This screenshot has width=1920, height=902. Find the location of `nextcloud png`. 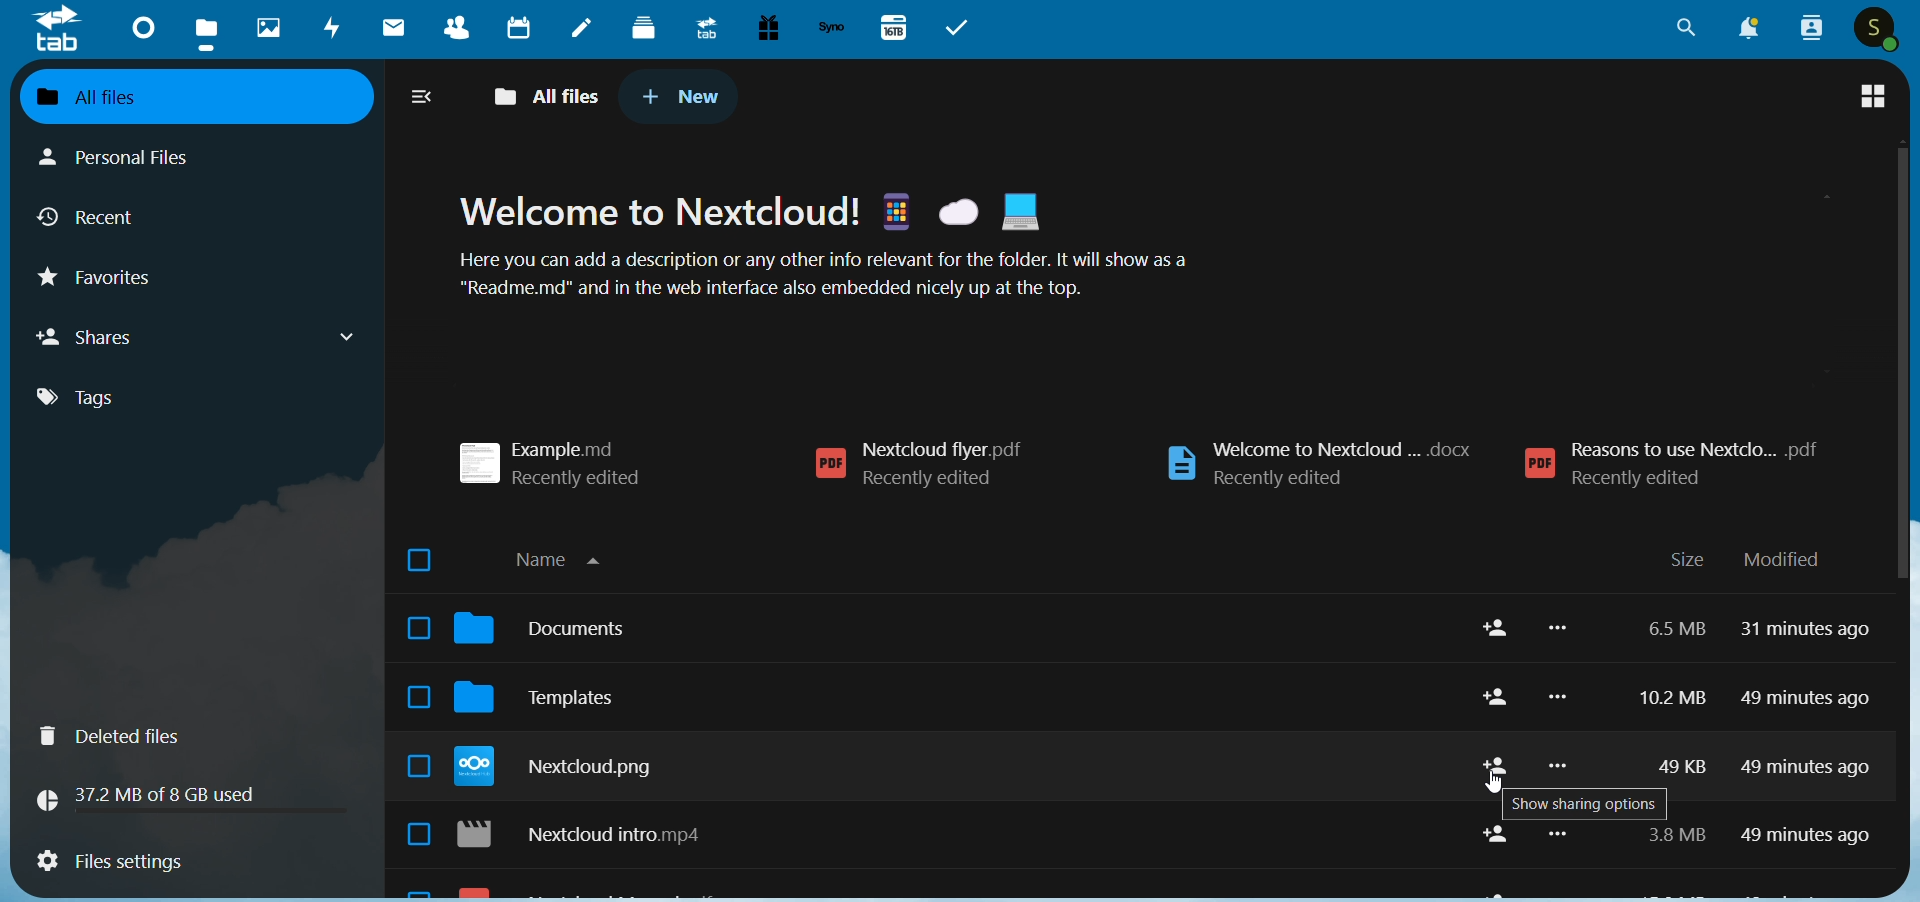

nextcloud png is located at coordinates (564, 770).